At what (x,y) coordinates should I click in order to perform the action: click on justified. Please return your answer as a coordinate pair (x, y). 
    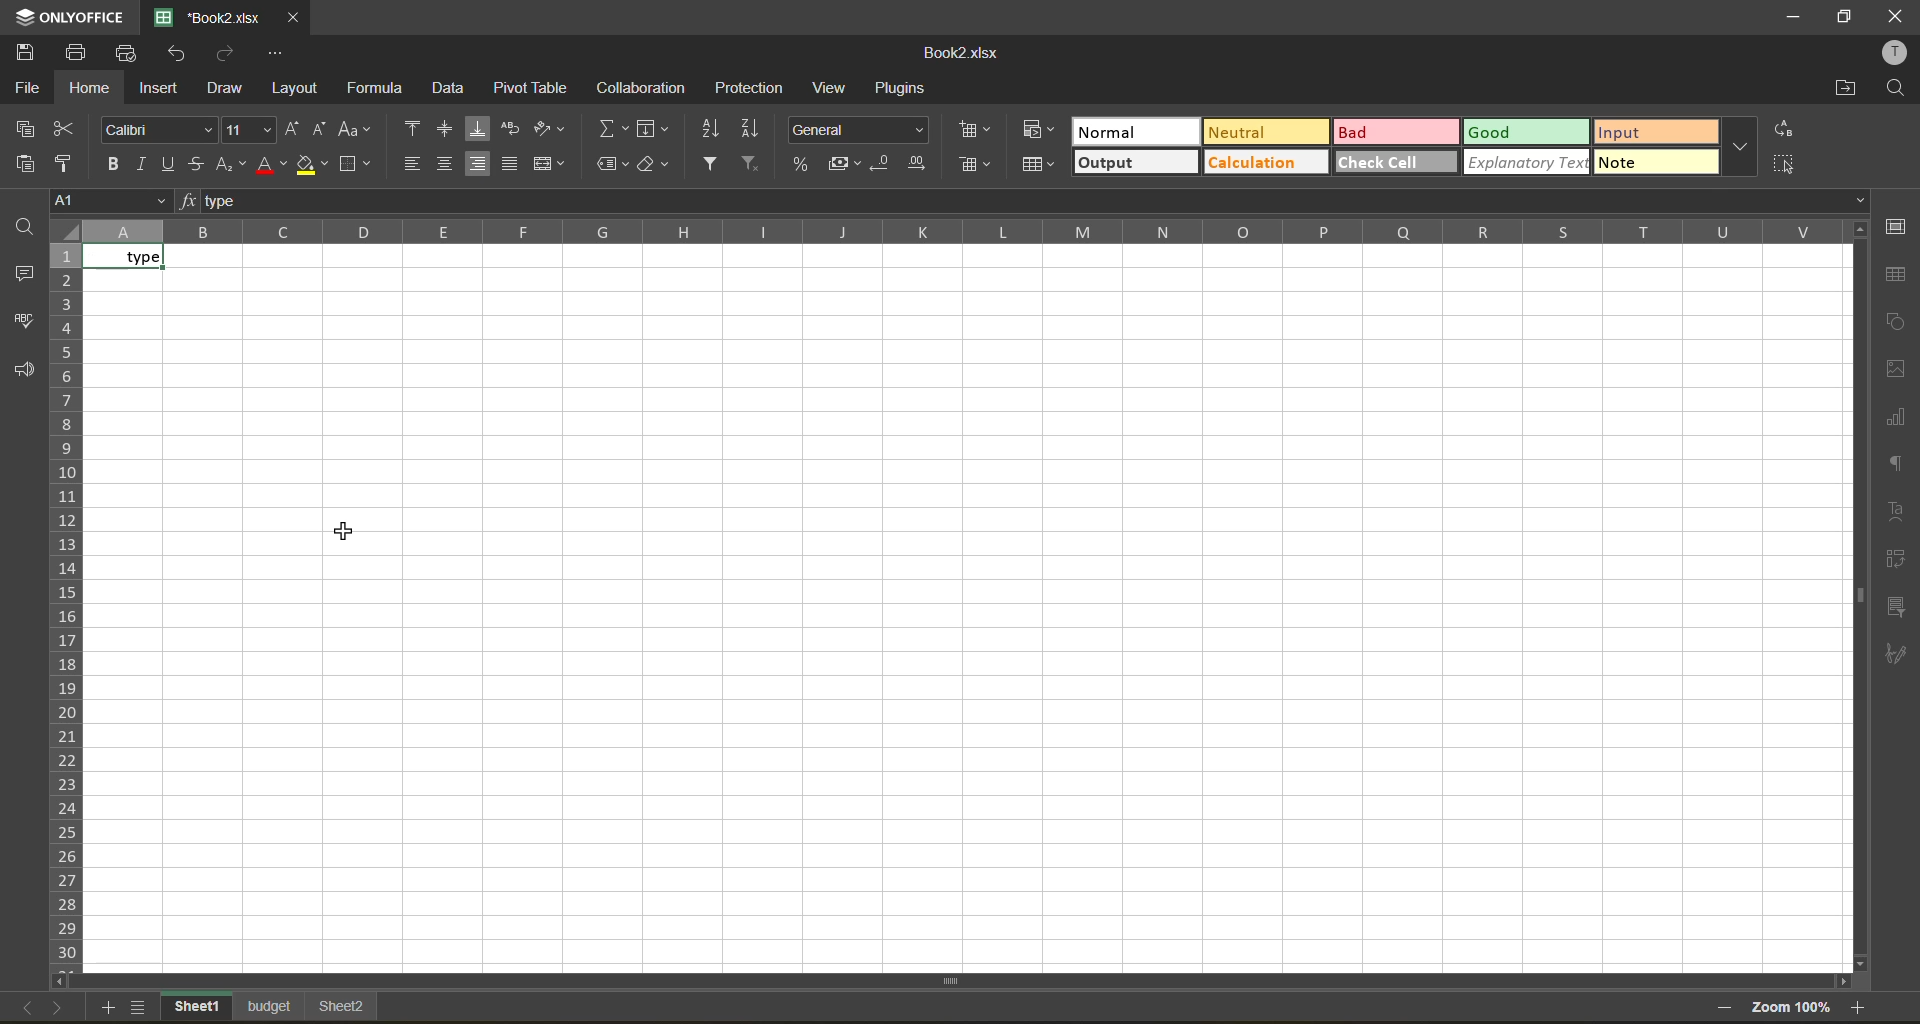
    Looking at the image, I should click on (513, 161).